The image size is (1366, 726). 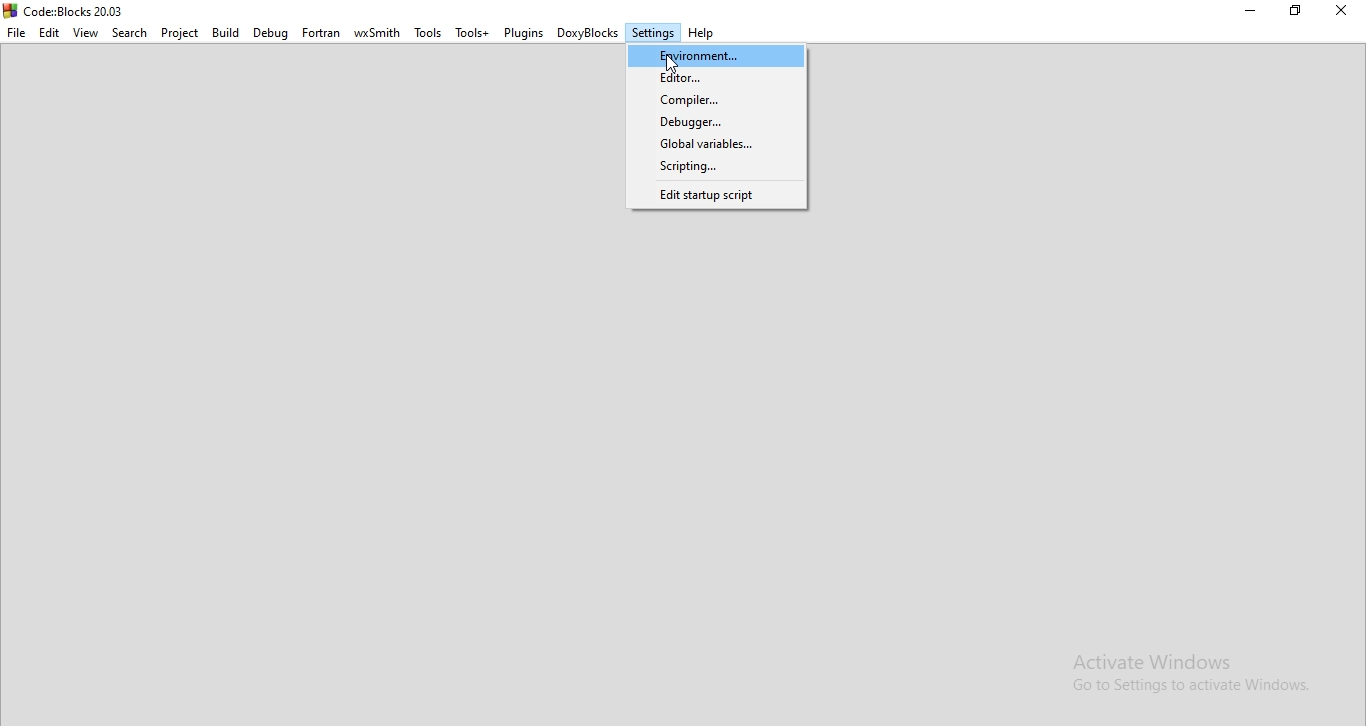 I want to click on Edit, so click(x=52, y=35).